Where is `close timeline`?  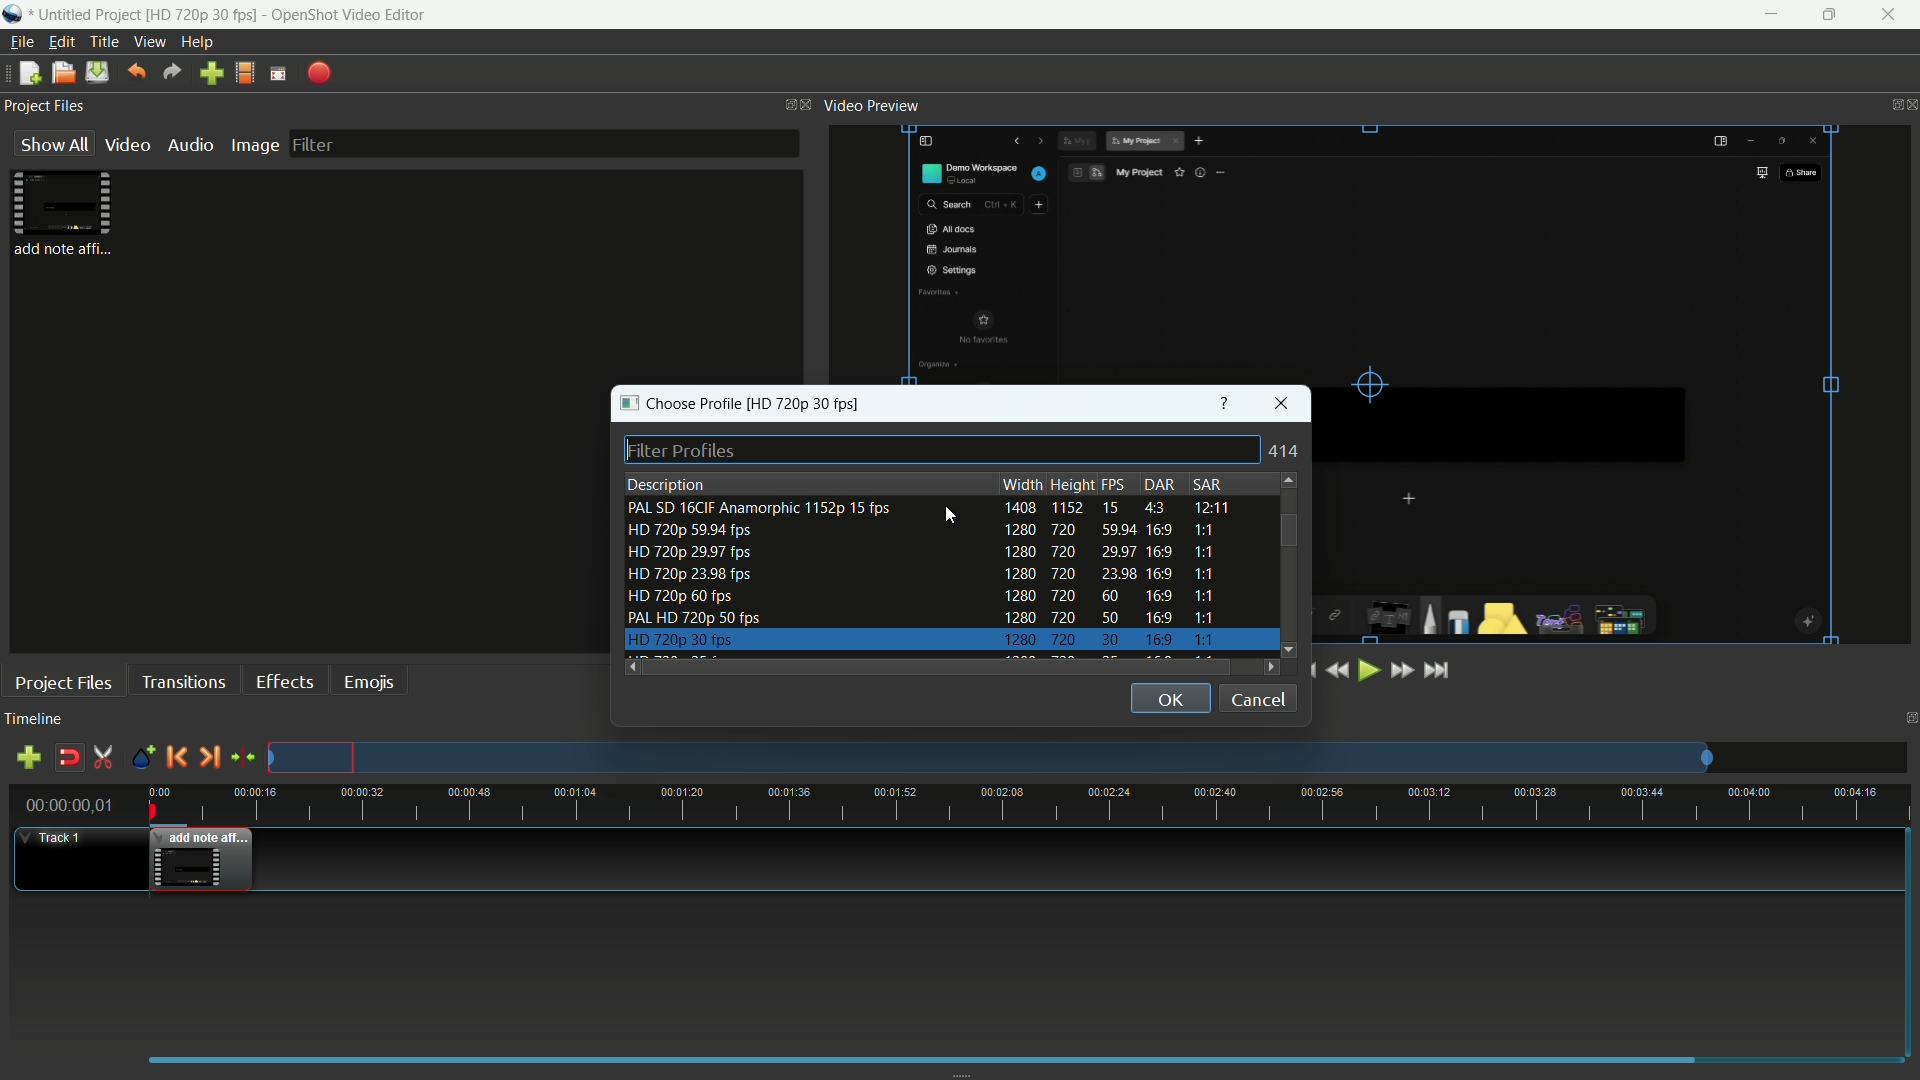
close timeline is located at coordinates (1908, 719).